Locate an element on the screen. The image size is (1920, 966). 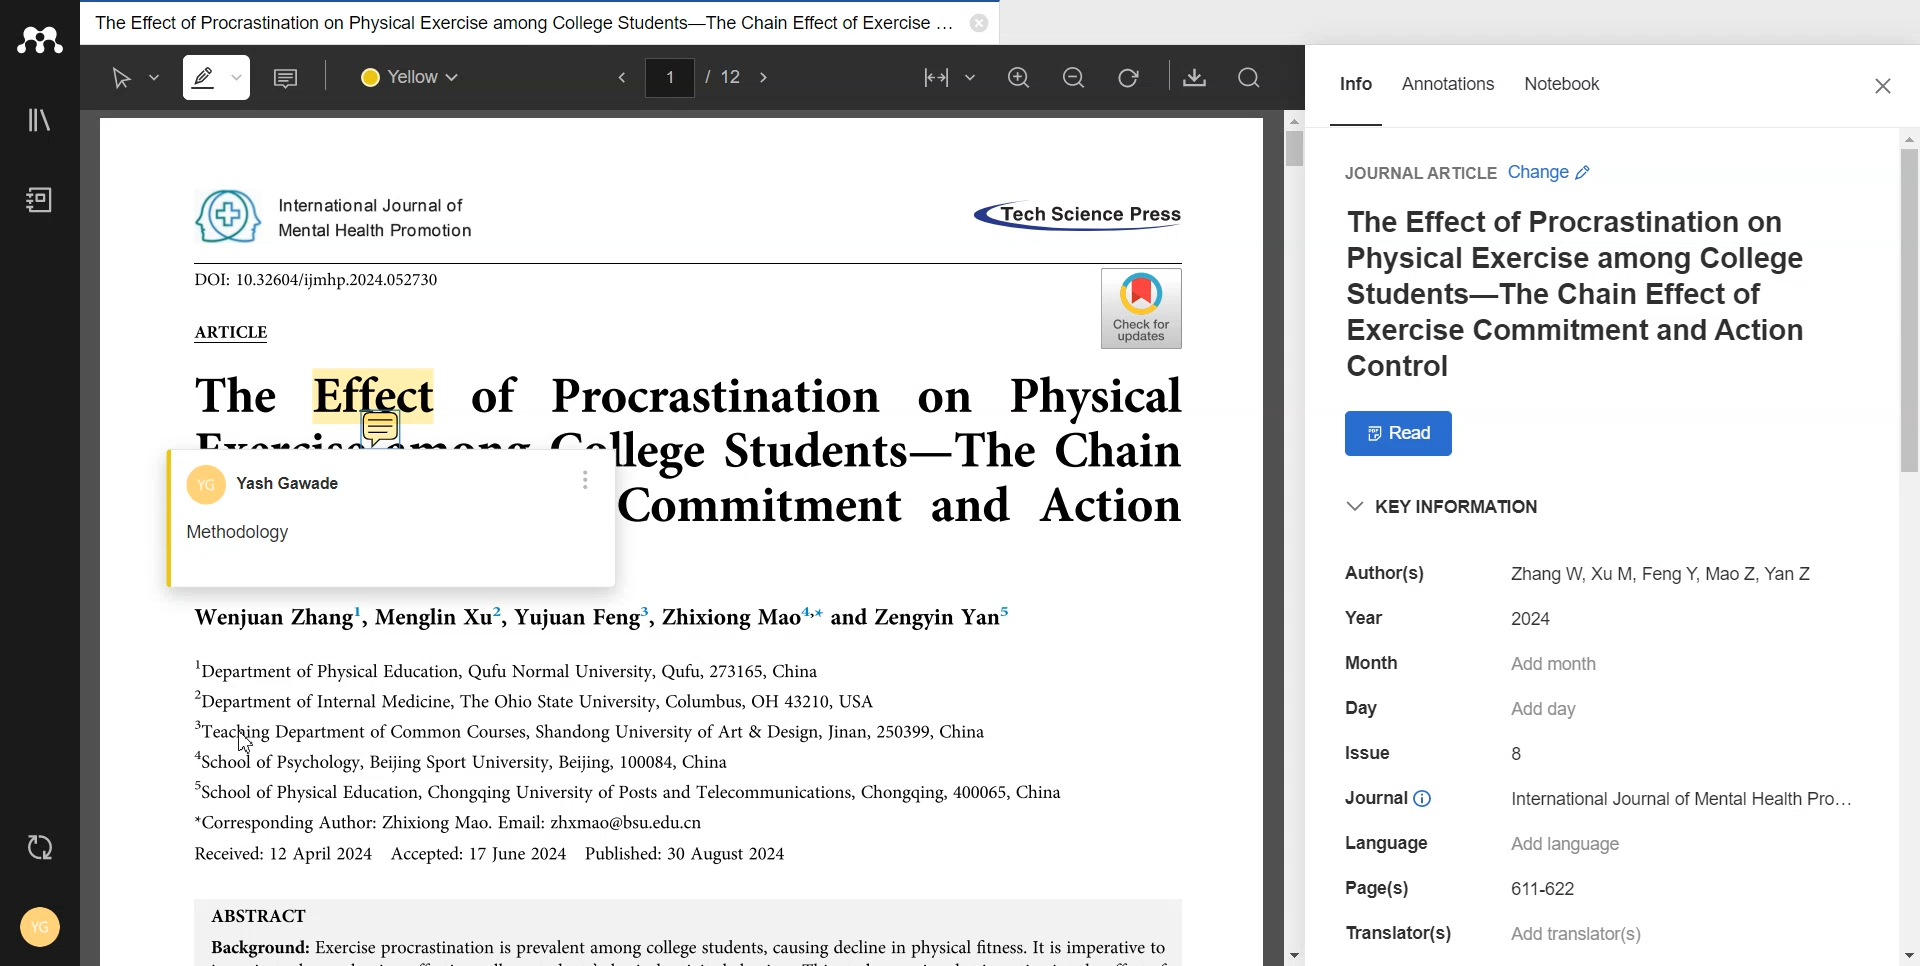
Refresh is located at coordinates (1128, 77).